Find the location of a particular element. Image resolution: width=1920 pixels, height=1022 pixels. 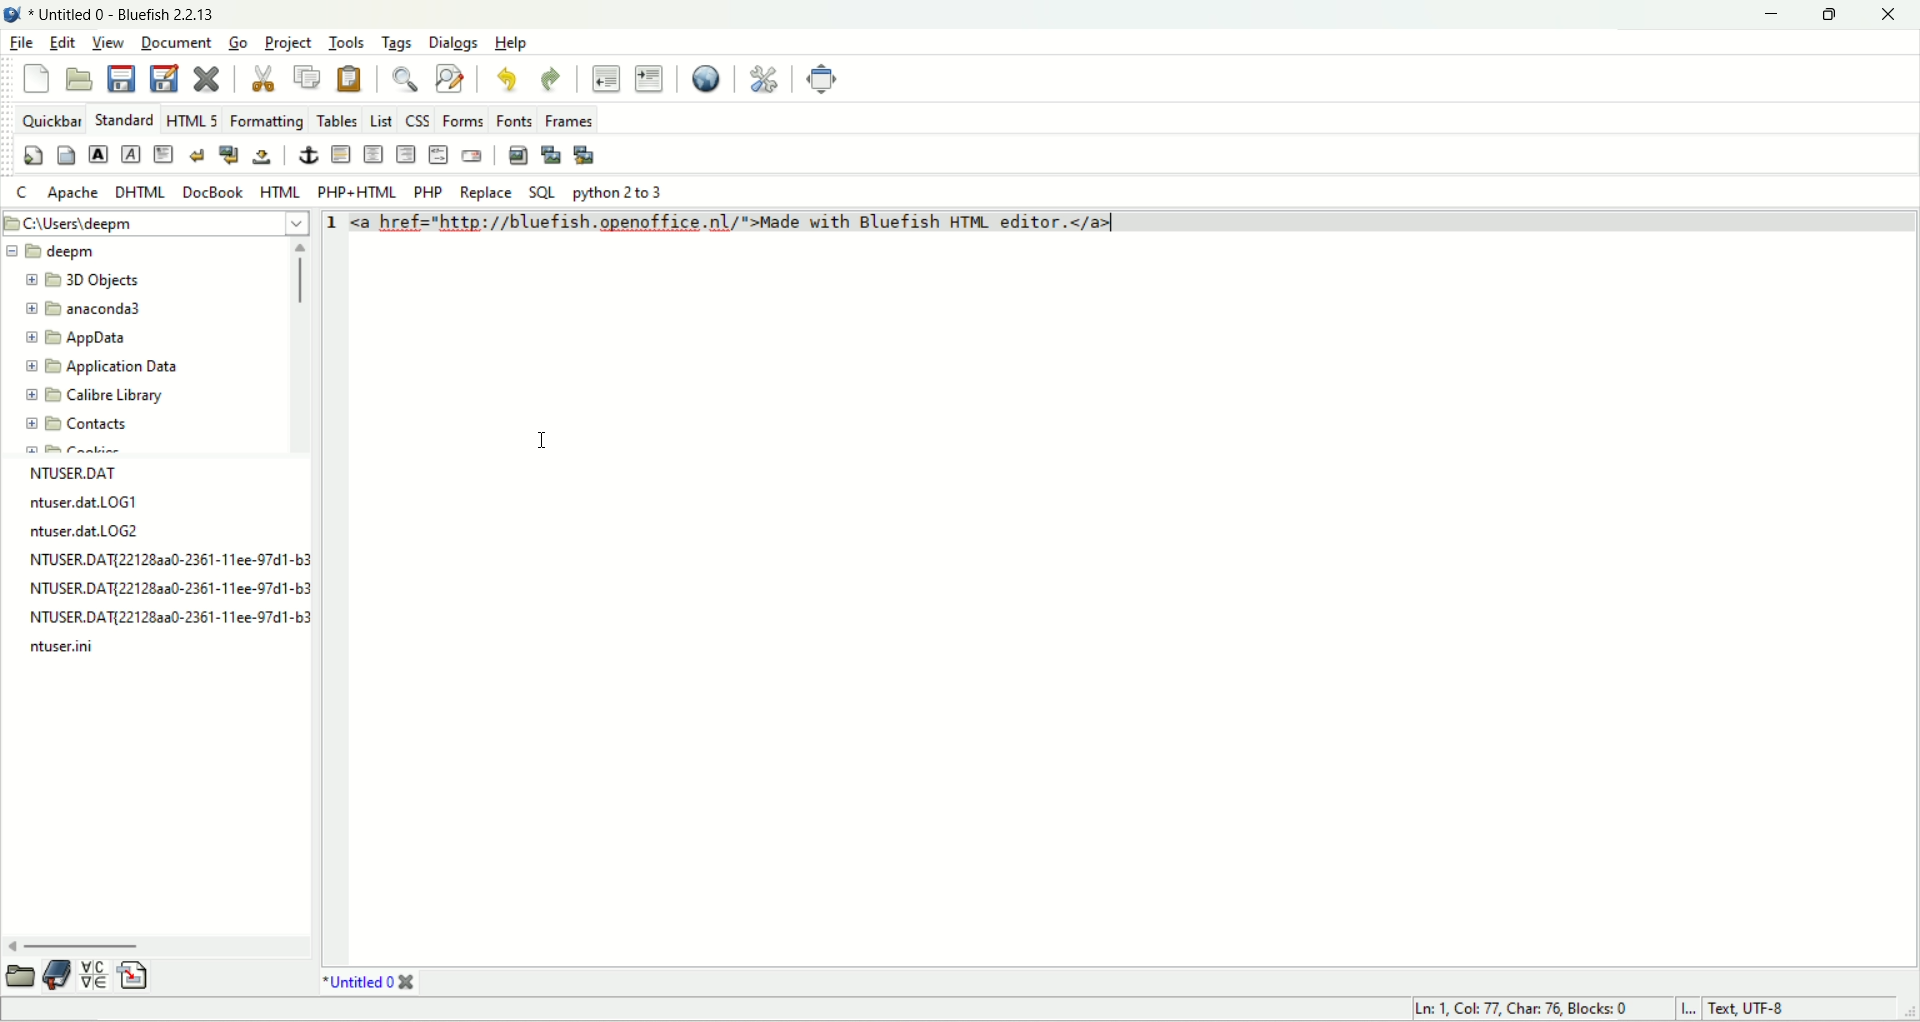

insert thumbnail is located at coordinates (550, 157).